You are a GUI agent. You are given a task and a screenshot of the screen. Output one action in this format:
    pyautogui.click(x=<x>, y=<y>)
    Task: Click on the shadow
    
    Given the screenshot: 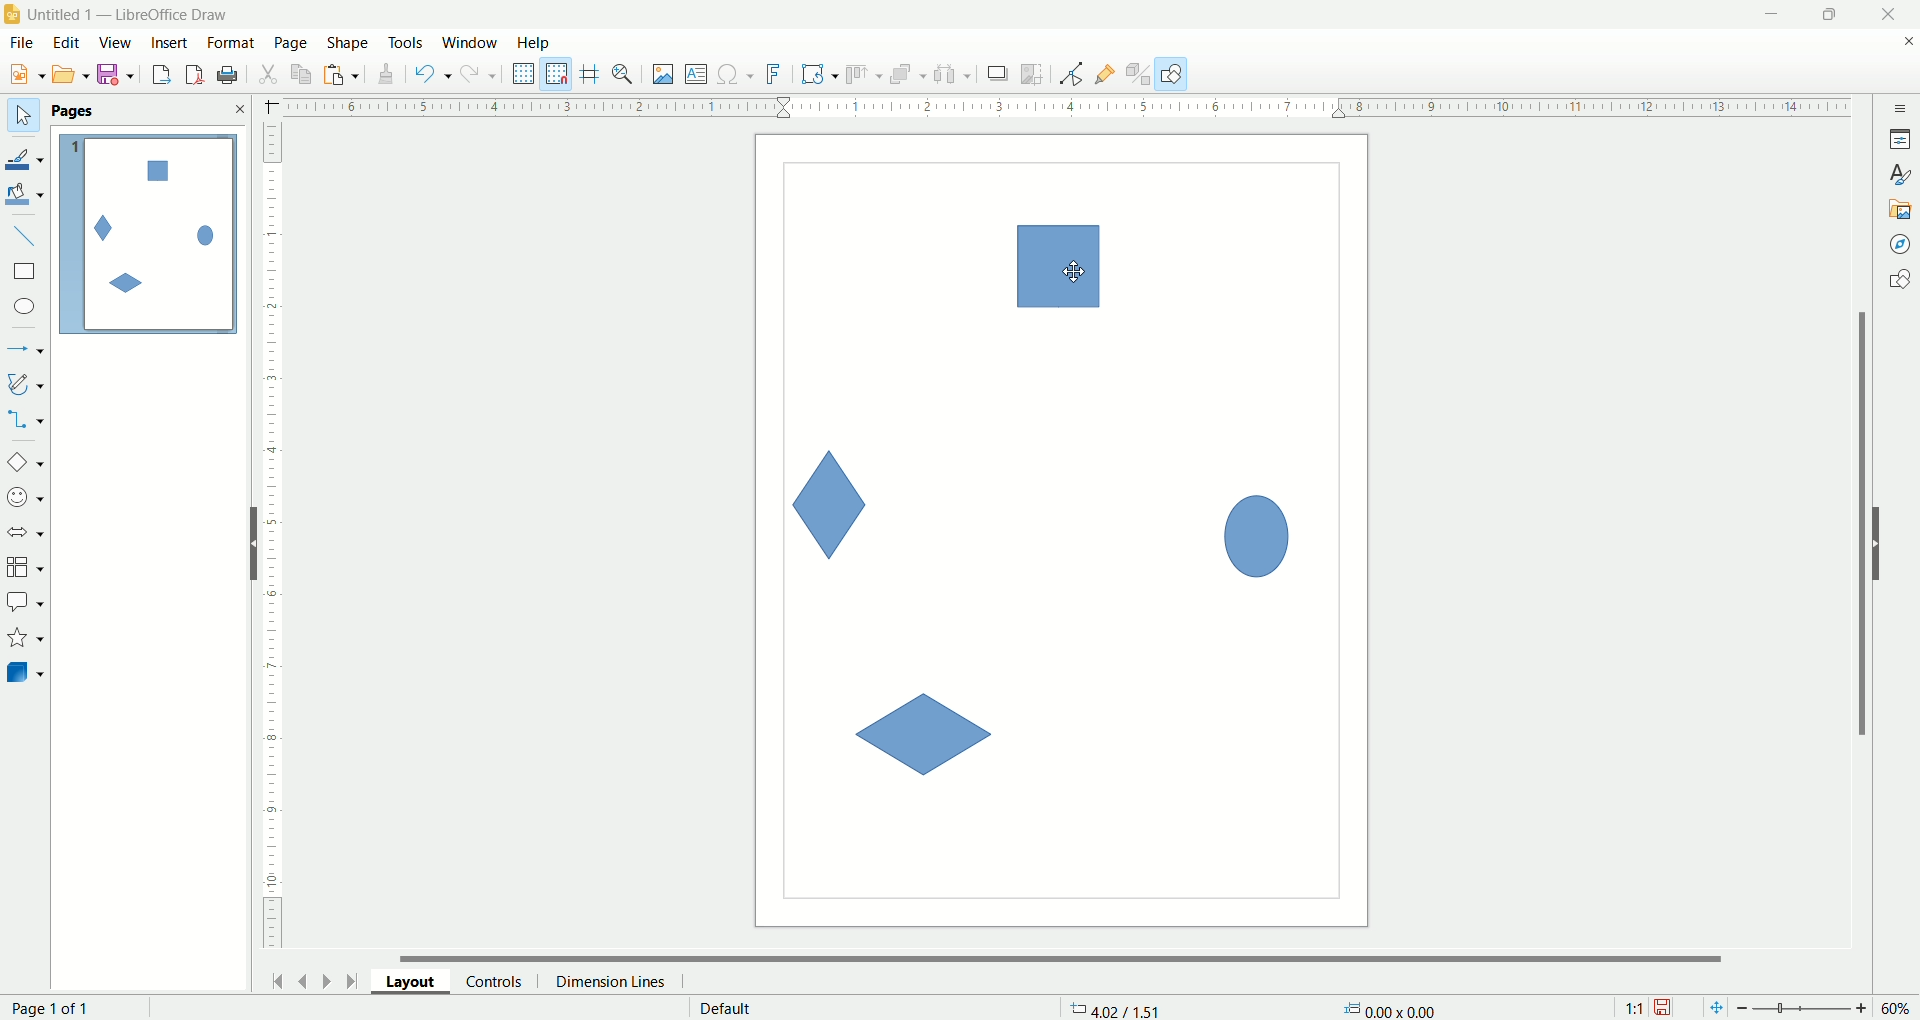 What is the action you would take?
    pyautogui.click(x=998, y=73)
    